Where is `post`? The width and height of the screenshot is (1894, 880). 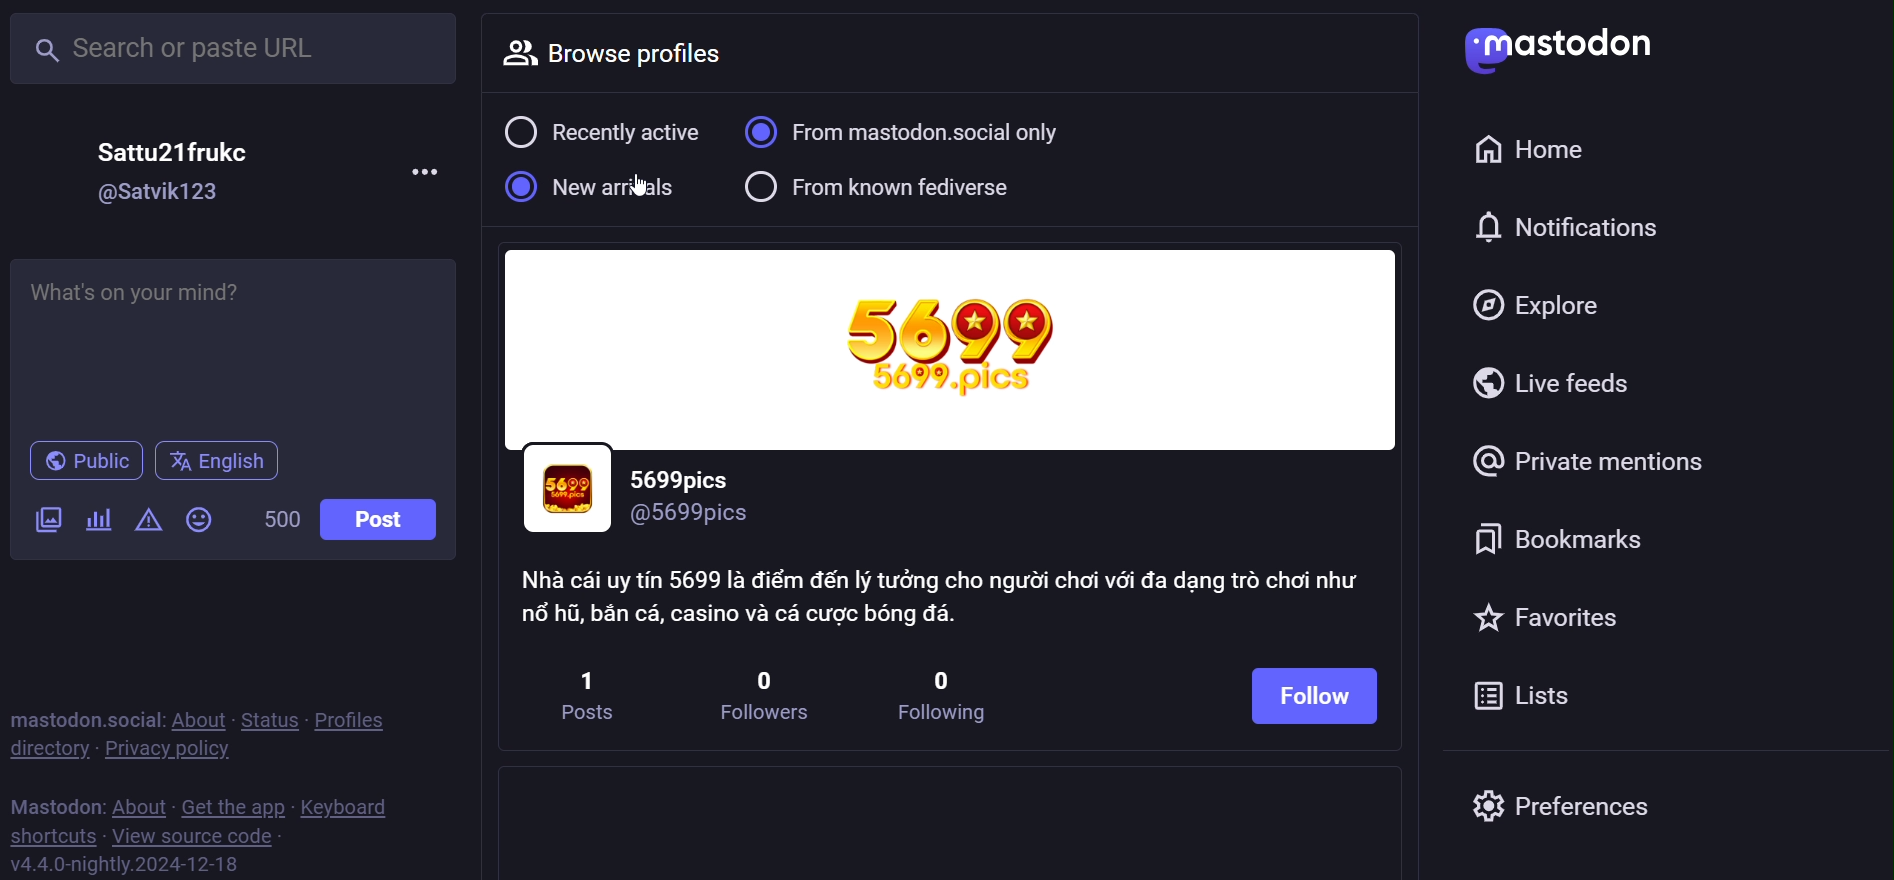
post is located at coordinates (388, 517).